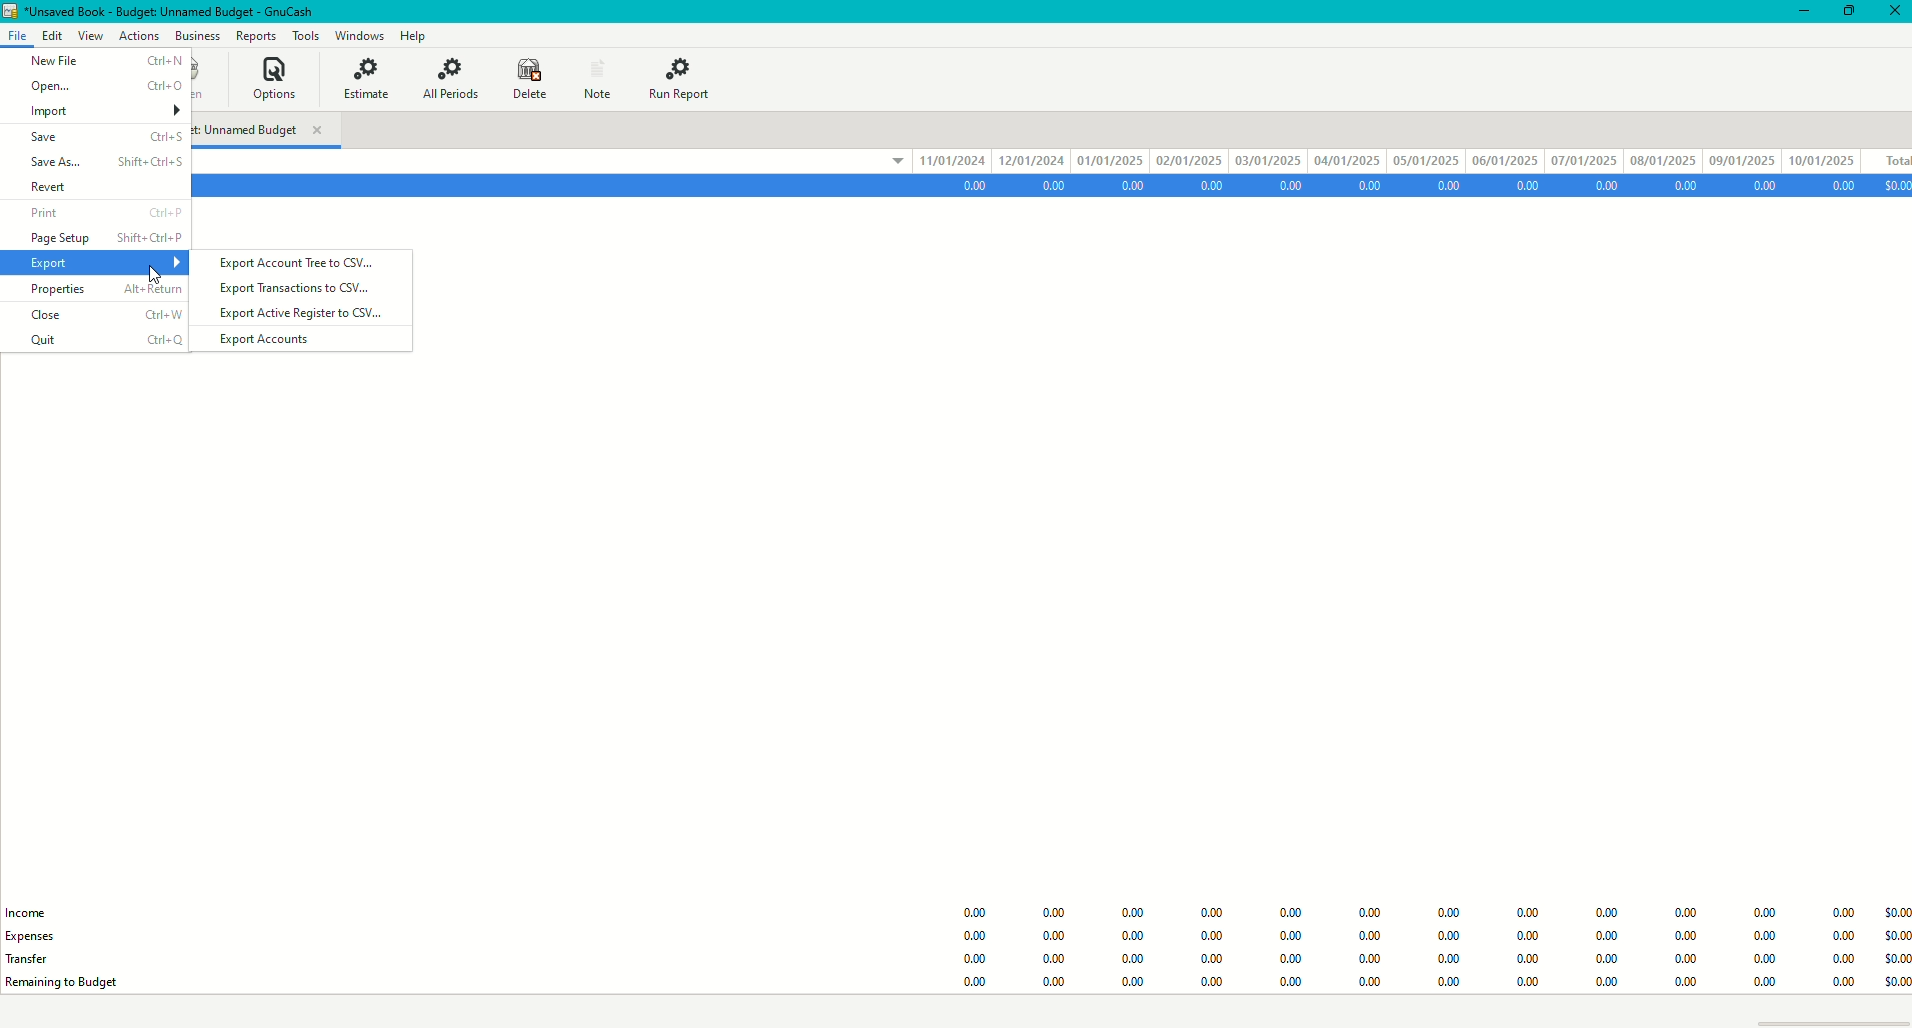  What do you see at coordinates (104, 340) in the screenshot?
I see `Quit` at bounding box center [104, 340].